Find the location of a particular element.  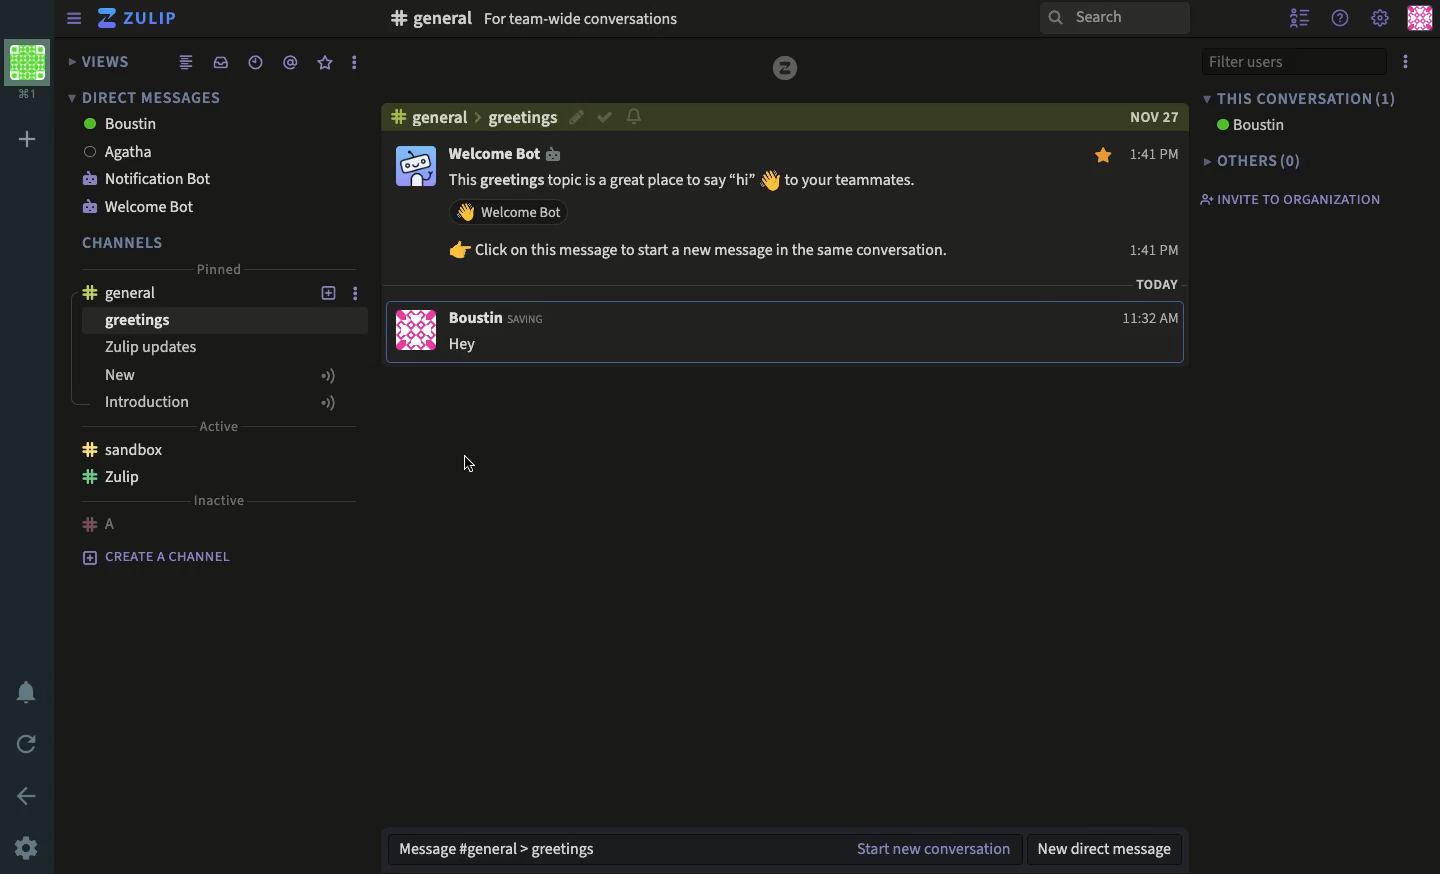

sidebar is located at coordinates (70, 19).